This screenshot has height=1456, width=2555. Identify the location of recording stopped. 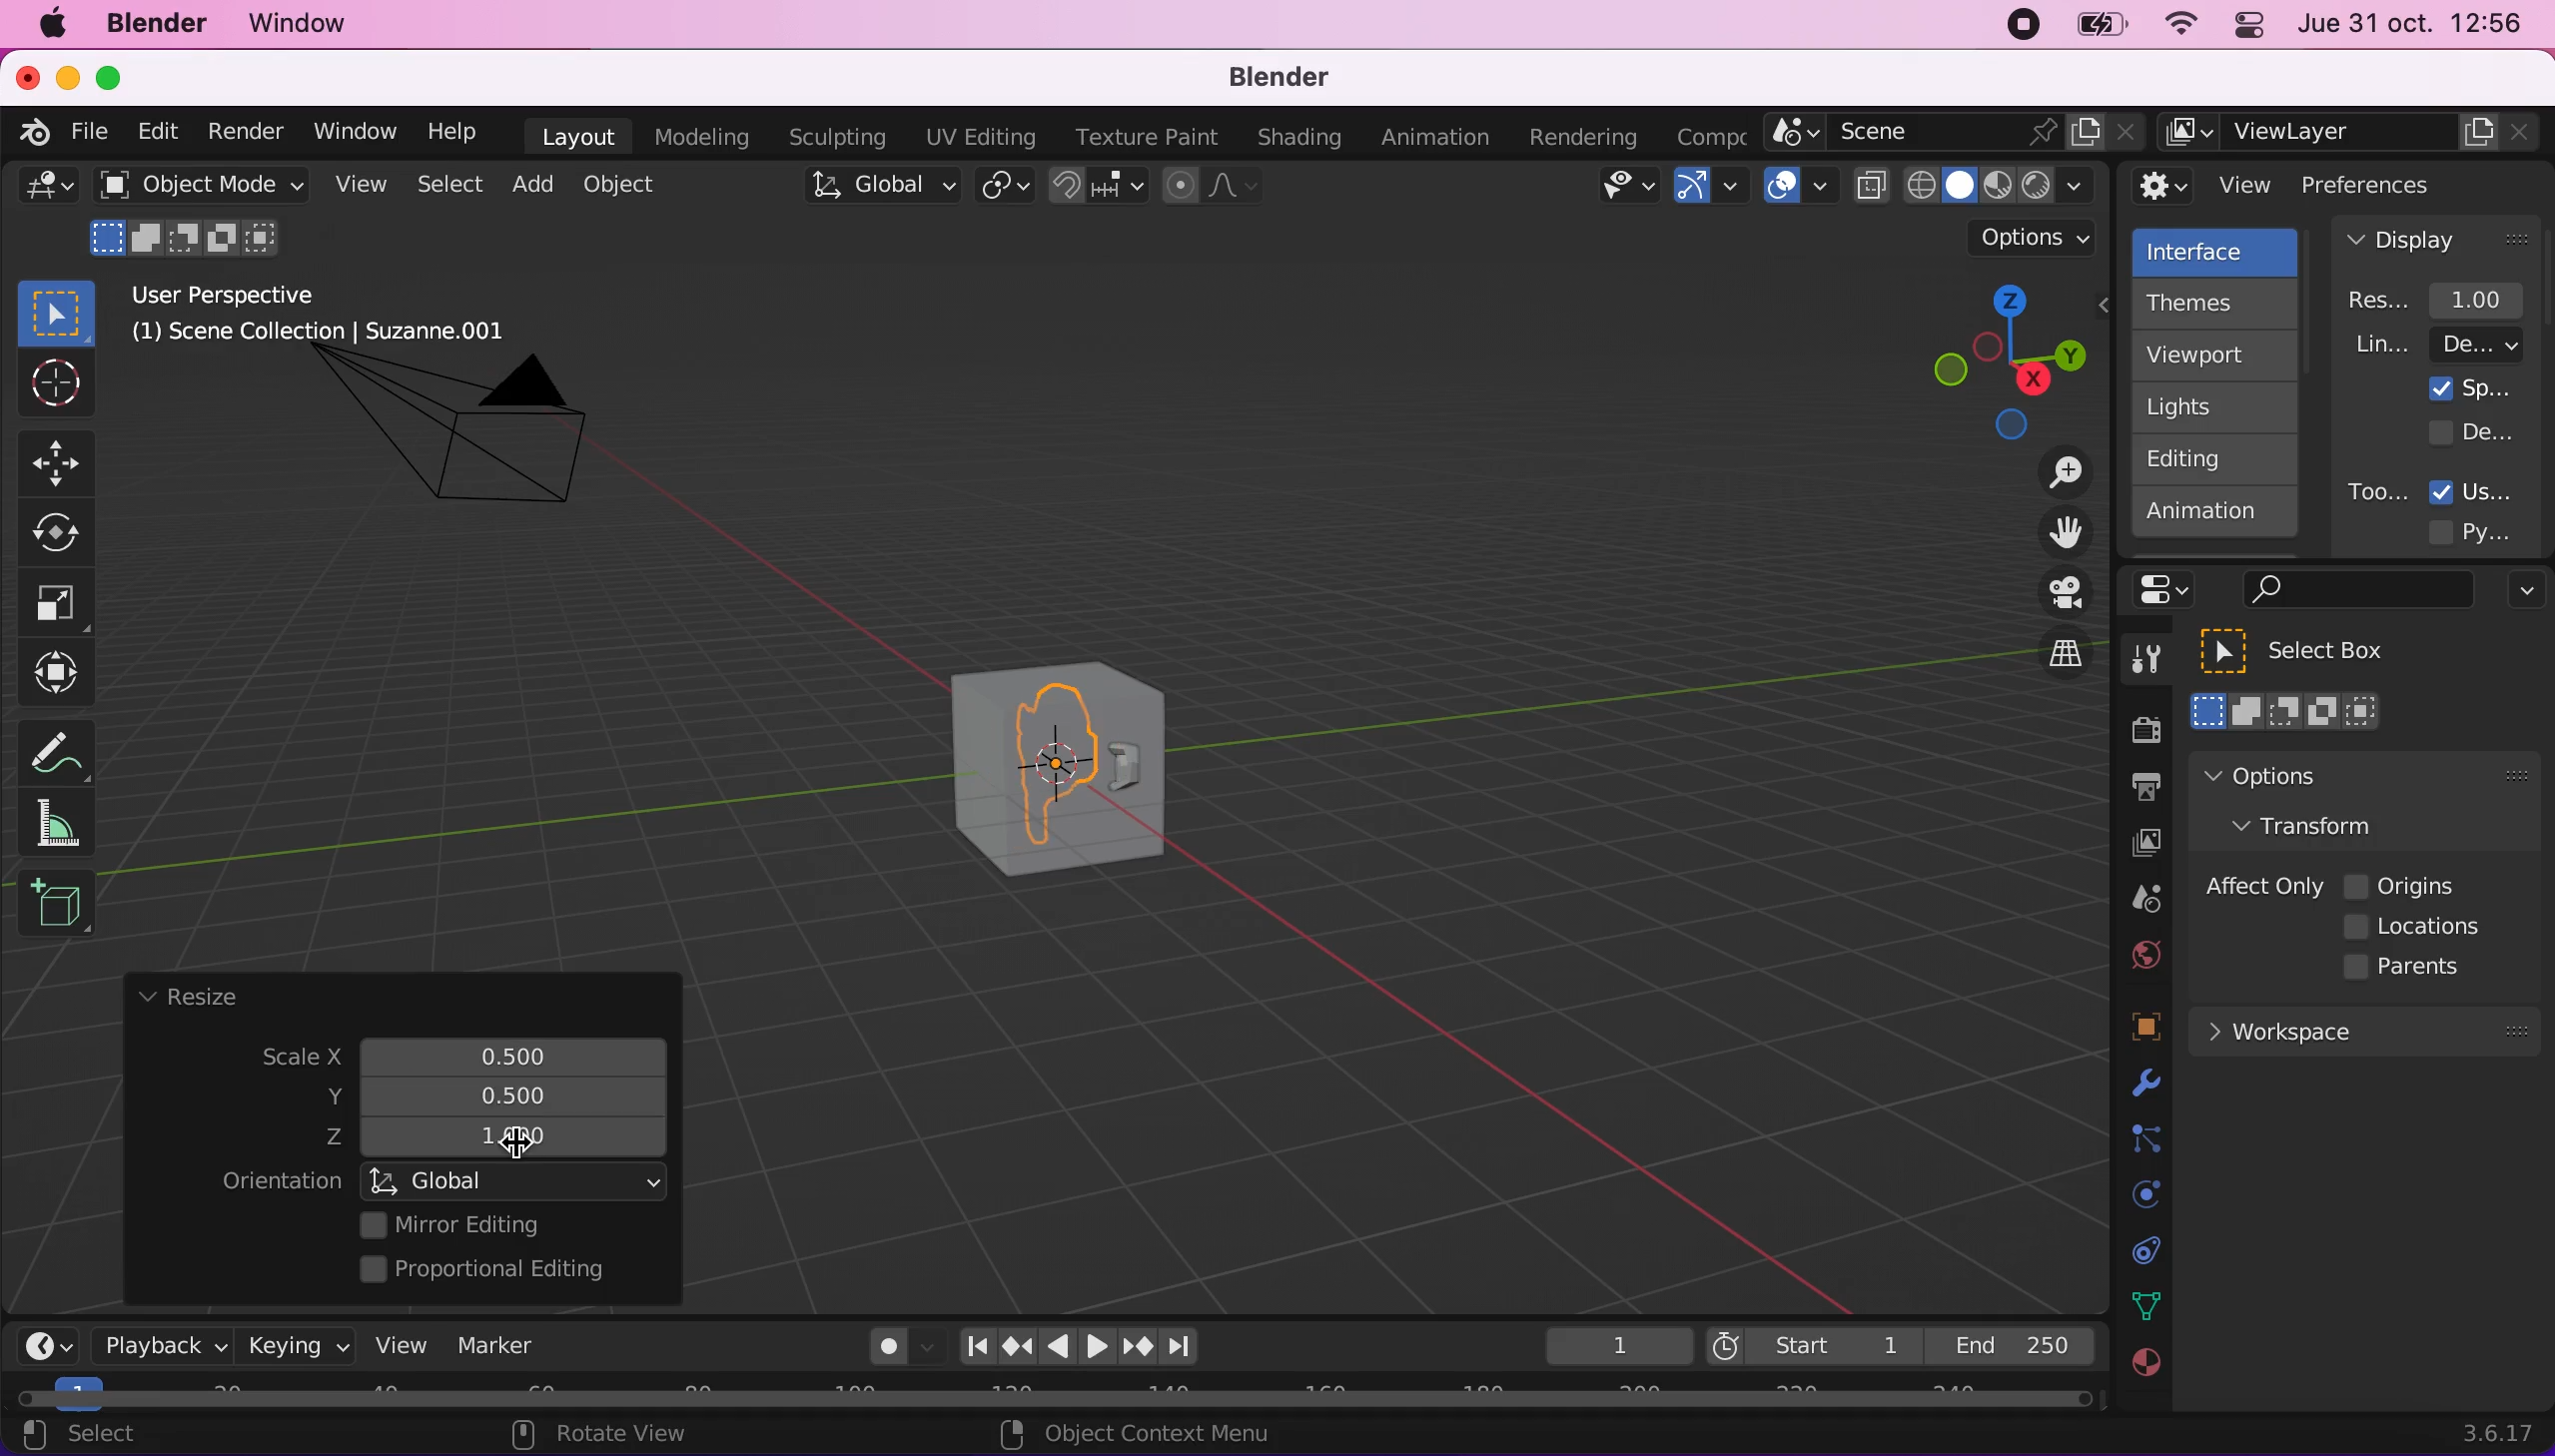
(2015, 28).